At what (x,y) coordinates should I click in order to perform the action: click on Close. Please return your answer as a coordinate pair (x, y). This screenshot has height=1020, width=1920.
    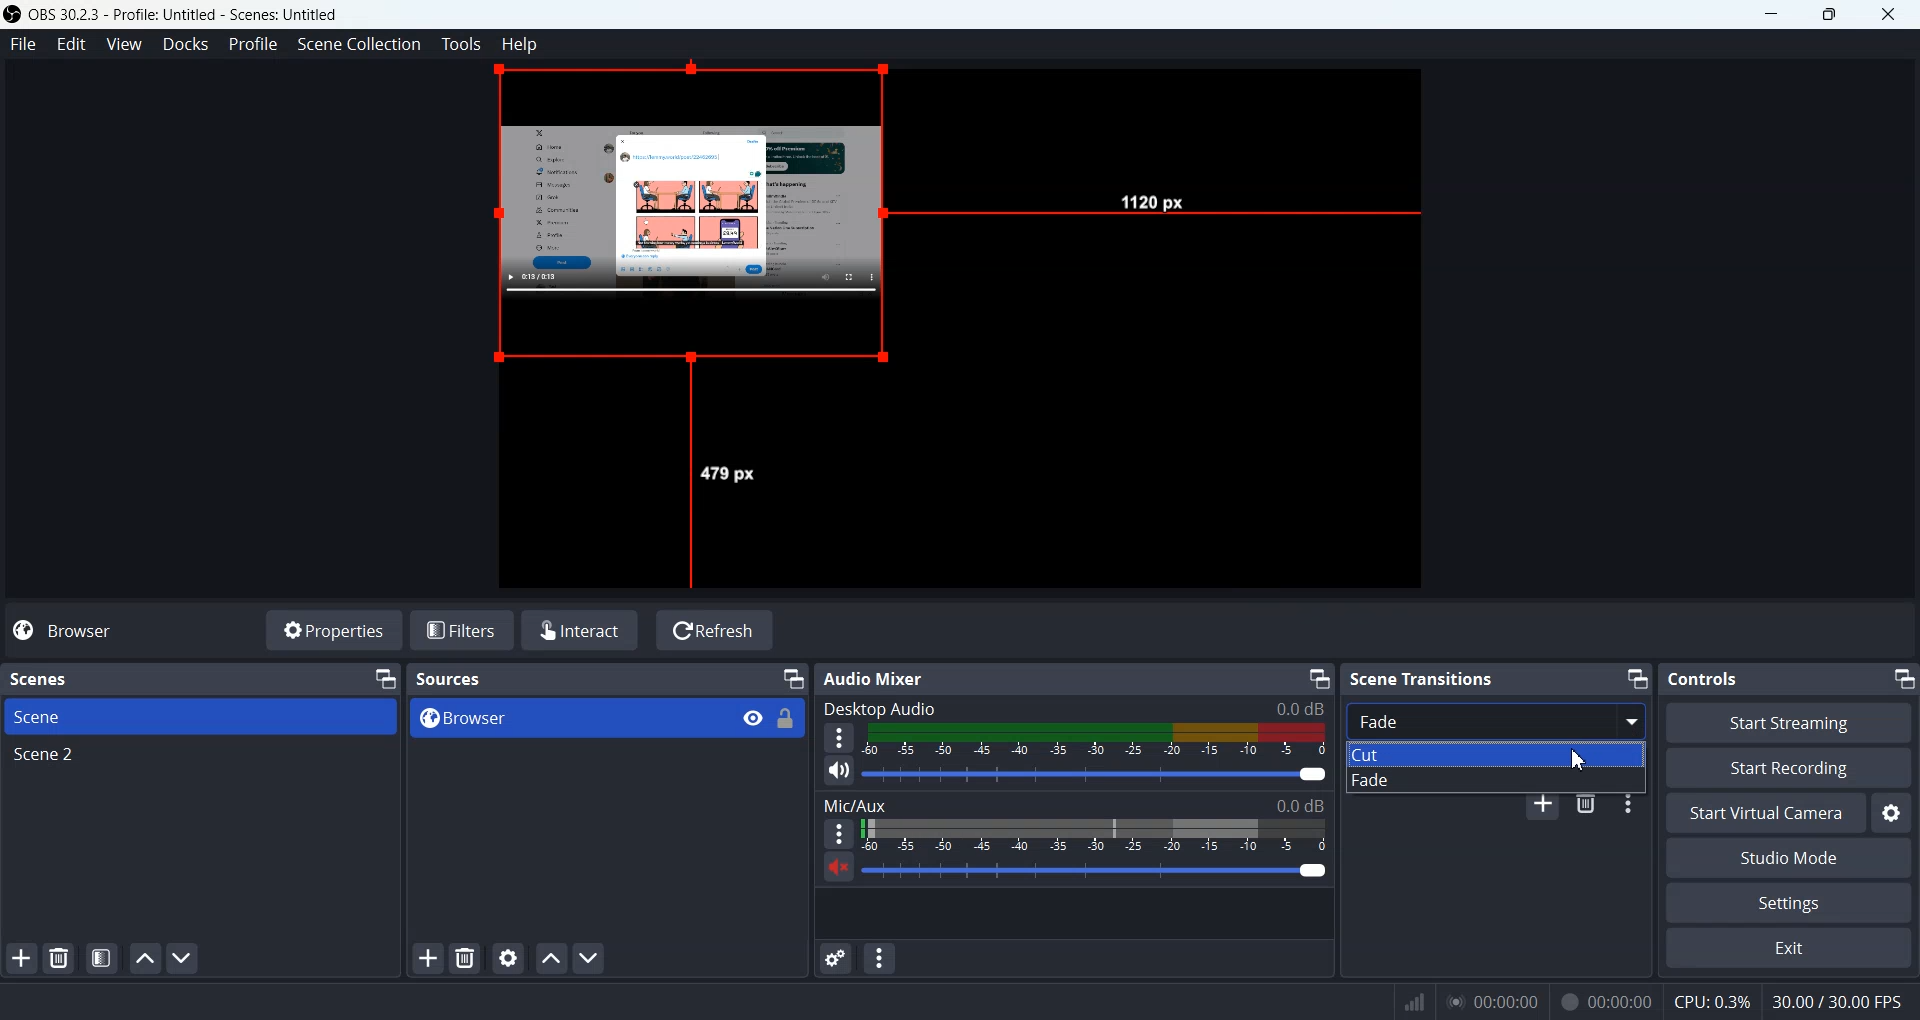
    Looking at the image, I should click on (1886, 14).